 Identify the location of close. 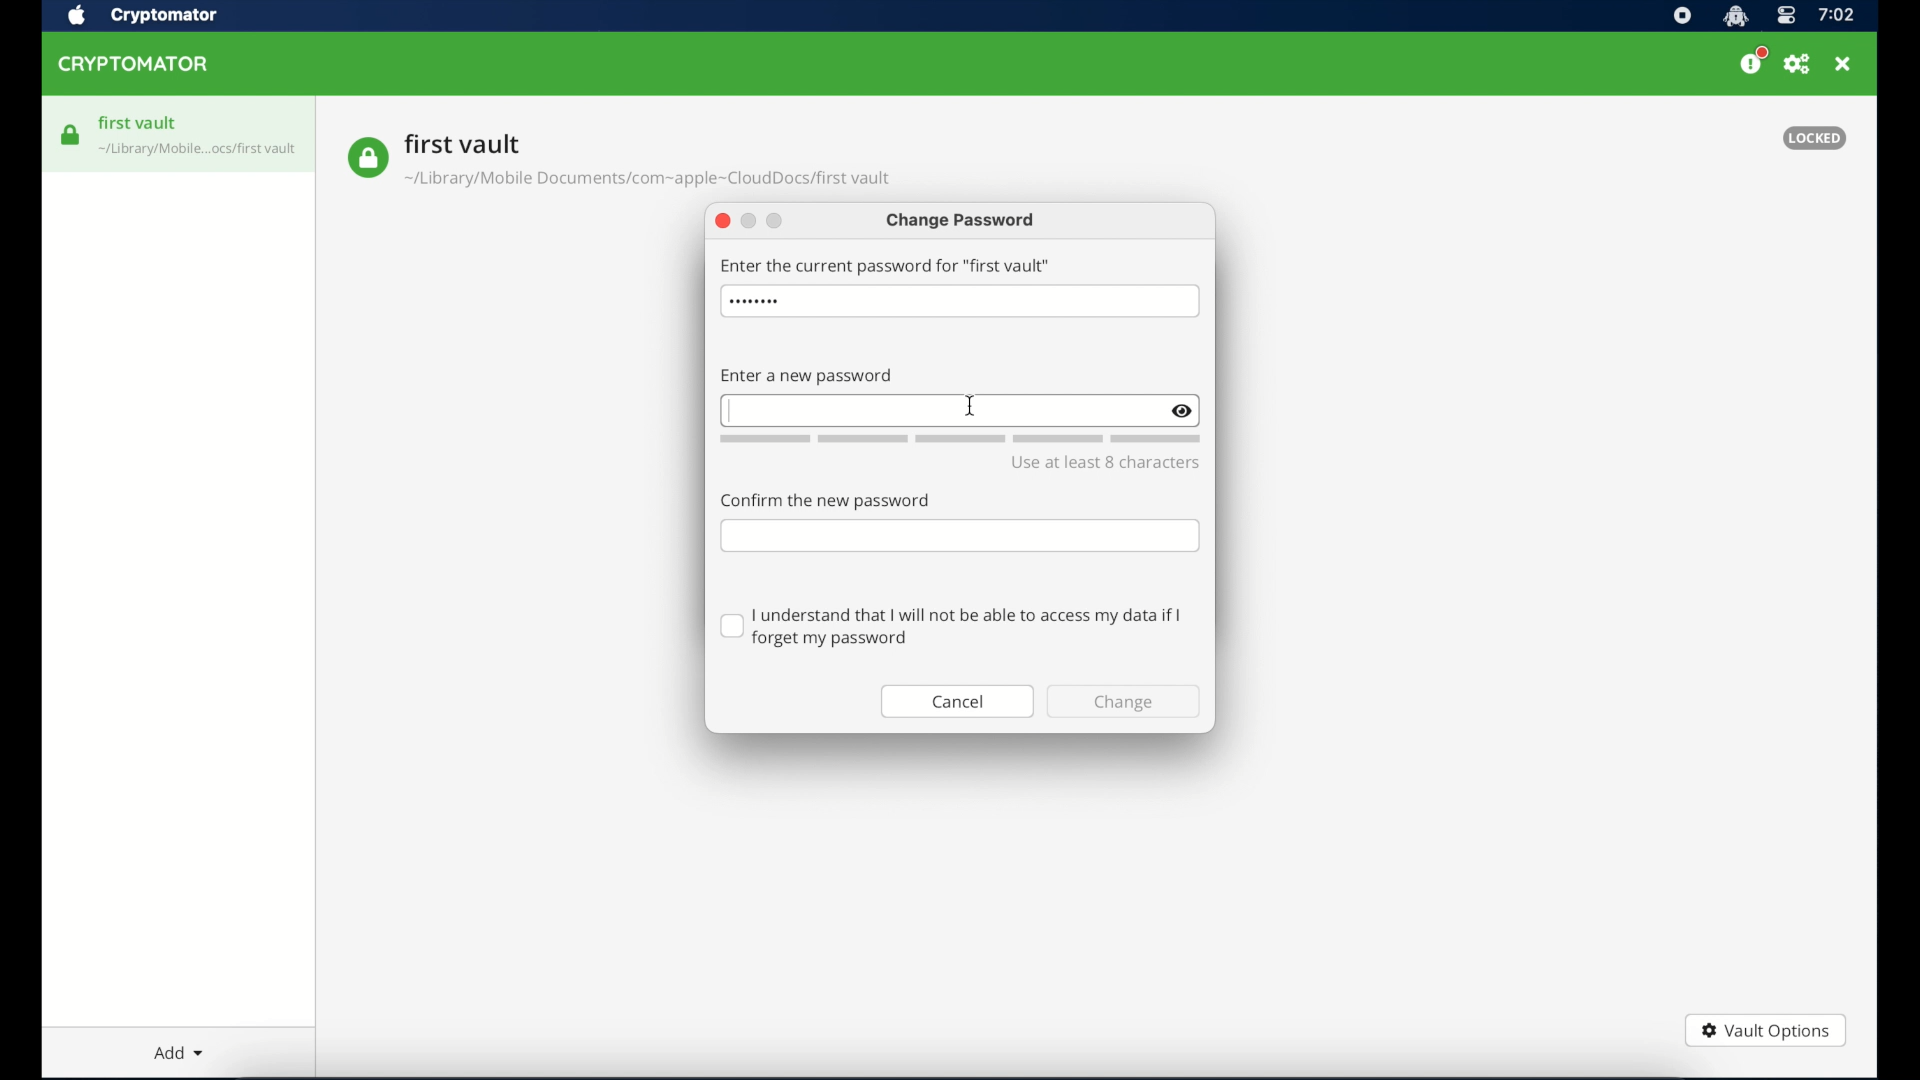
(1843, 64).